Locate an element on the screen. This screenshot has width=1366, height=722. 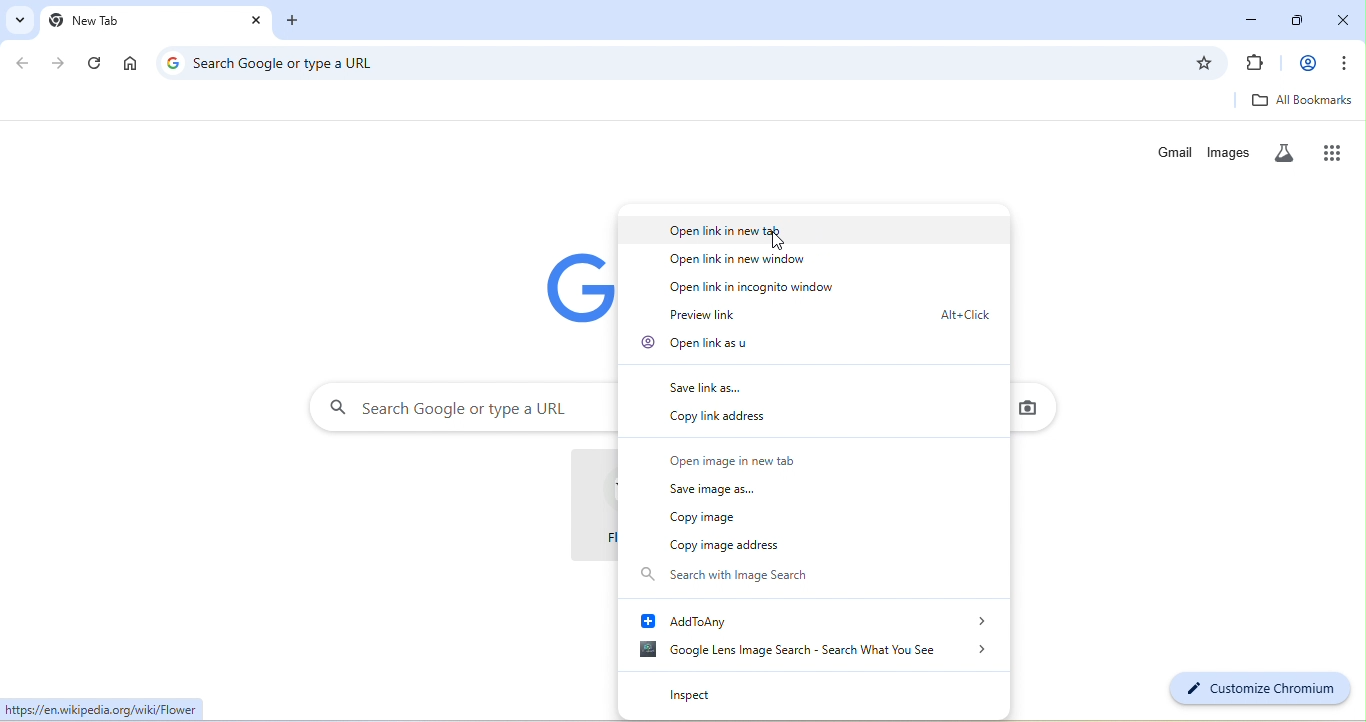
minimize is located at coordinates (1252, 17).